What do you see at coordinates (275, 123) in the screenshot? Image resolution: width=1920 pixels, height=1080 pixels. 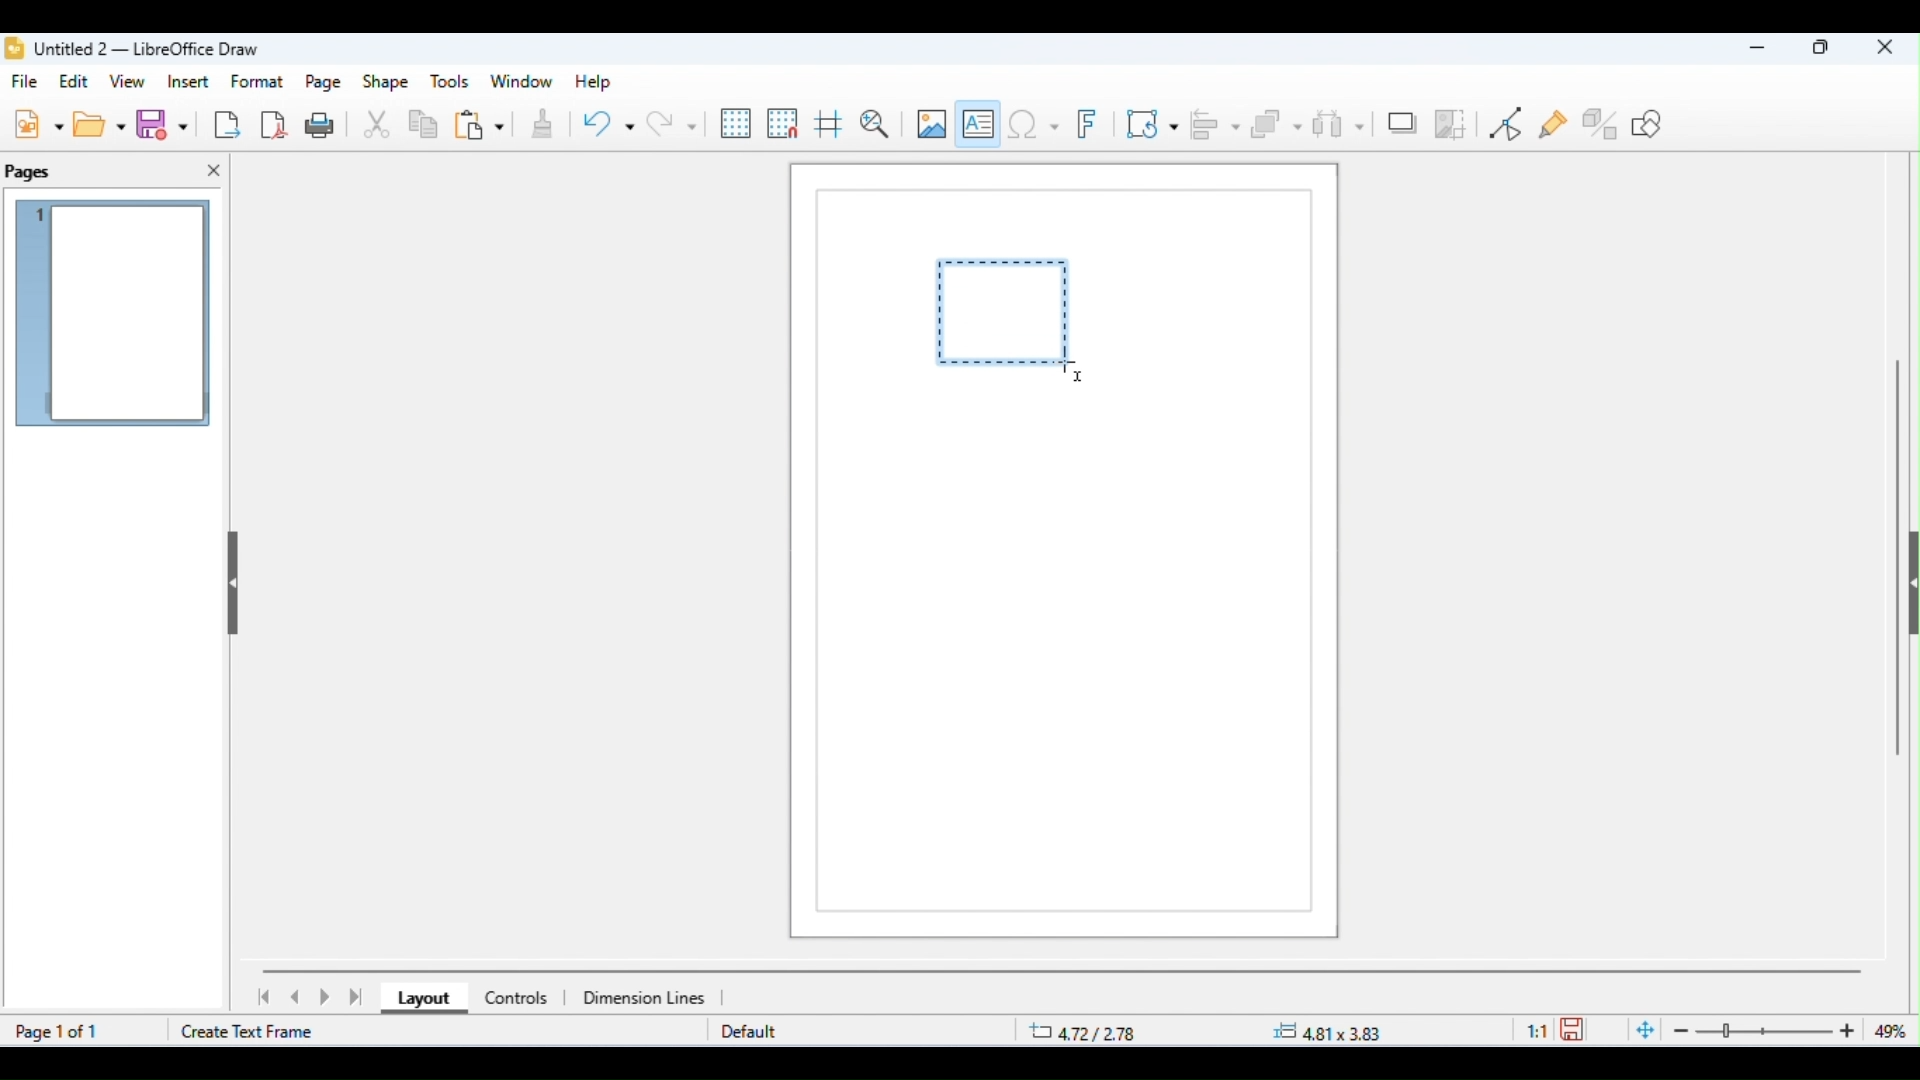 I see `export as pdf` at bounding box center [275, 123].